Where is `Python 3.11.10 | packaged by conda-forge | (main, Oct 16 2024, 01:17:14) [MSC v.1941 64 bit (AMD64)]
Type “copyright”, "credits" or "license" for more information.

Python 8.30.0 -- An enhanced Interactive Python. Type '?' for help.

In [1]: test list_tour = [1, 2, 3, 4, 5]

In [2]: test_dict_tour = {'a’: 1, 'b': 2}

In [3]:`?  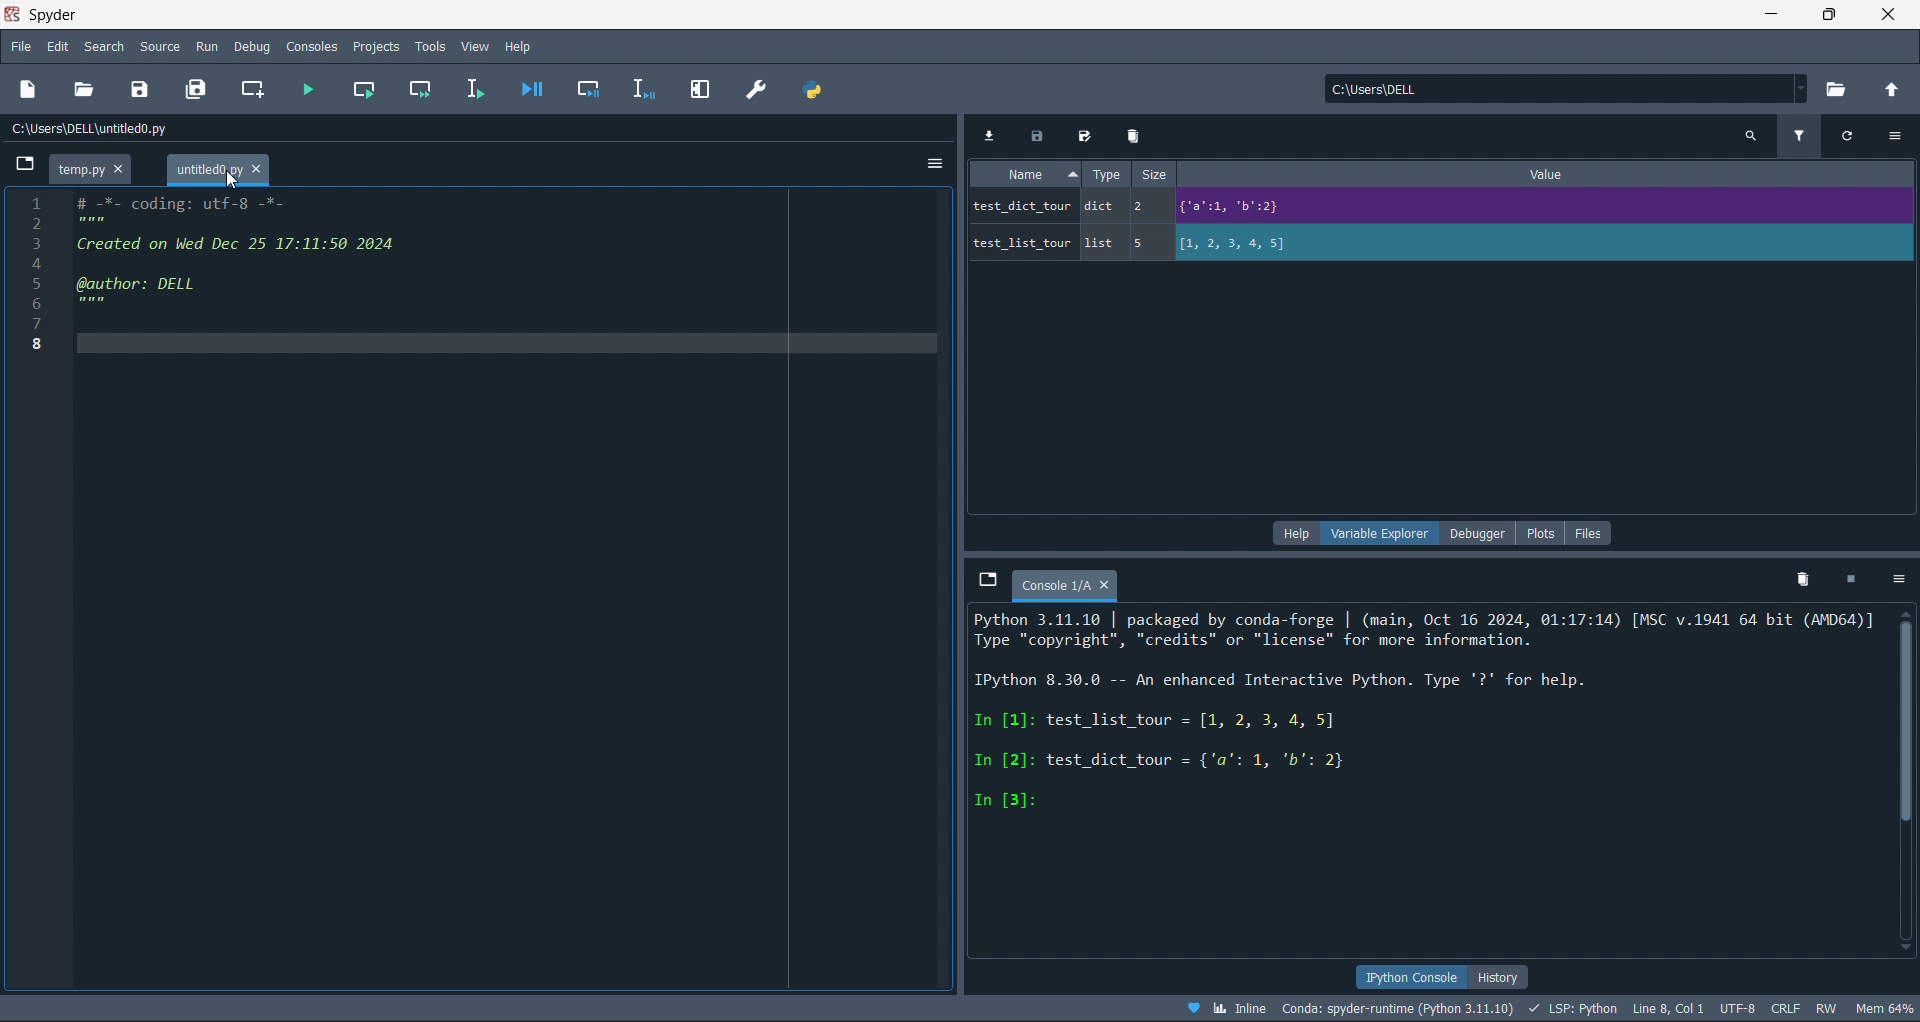
Python 3.11.10 | packaged by conda-forge | (main, Oct 16 2024, 01:17:14) [MSC v.1941 64 bit (AMD64)]
Type “copyright”, "credits" or "license" for more information.

Python 8.30.0 -- An enhanced Interactive Python. Type '?' for help.

In [1]: test list_tour = [1, 2, 3, 4, 5]

In [2]: test_dict_tour = {'a’: 1, 'b': 2}

In [3]: is located at coordinates (1422, 712).